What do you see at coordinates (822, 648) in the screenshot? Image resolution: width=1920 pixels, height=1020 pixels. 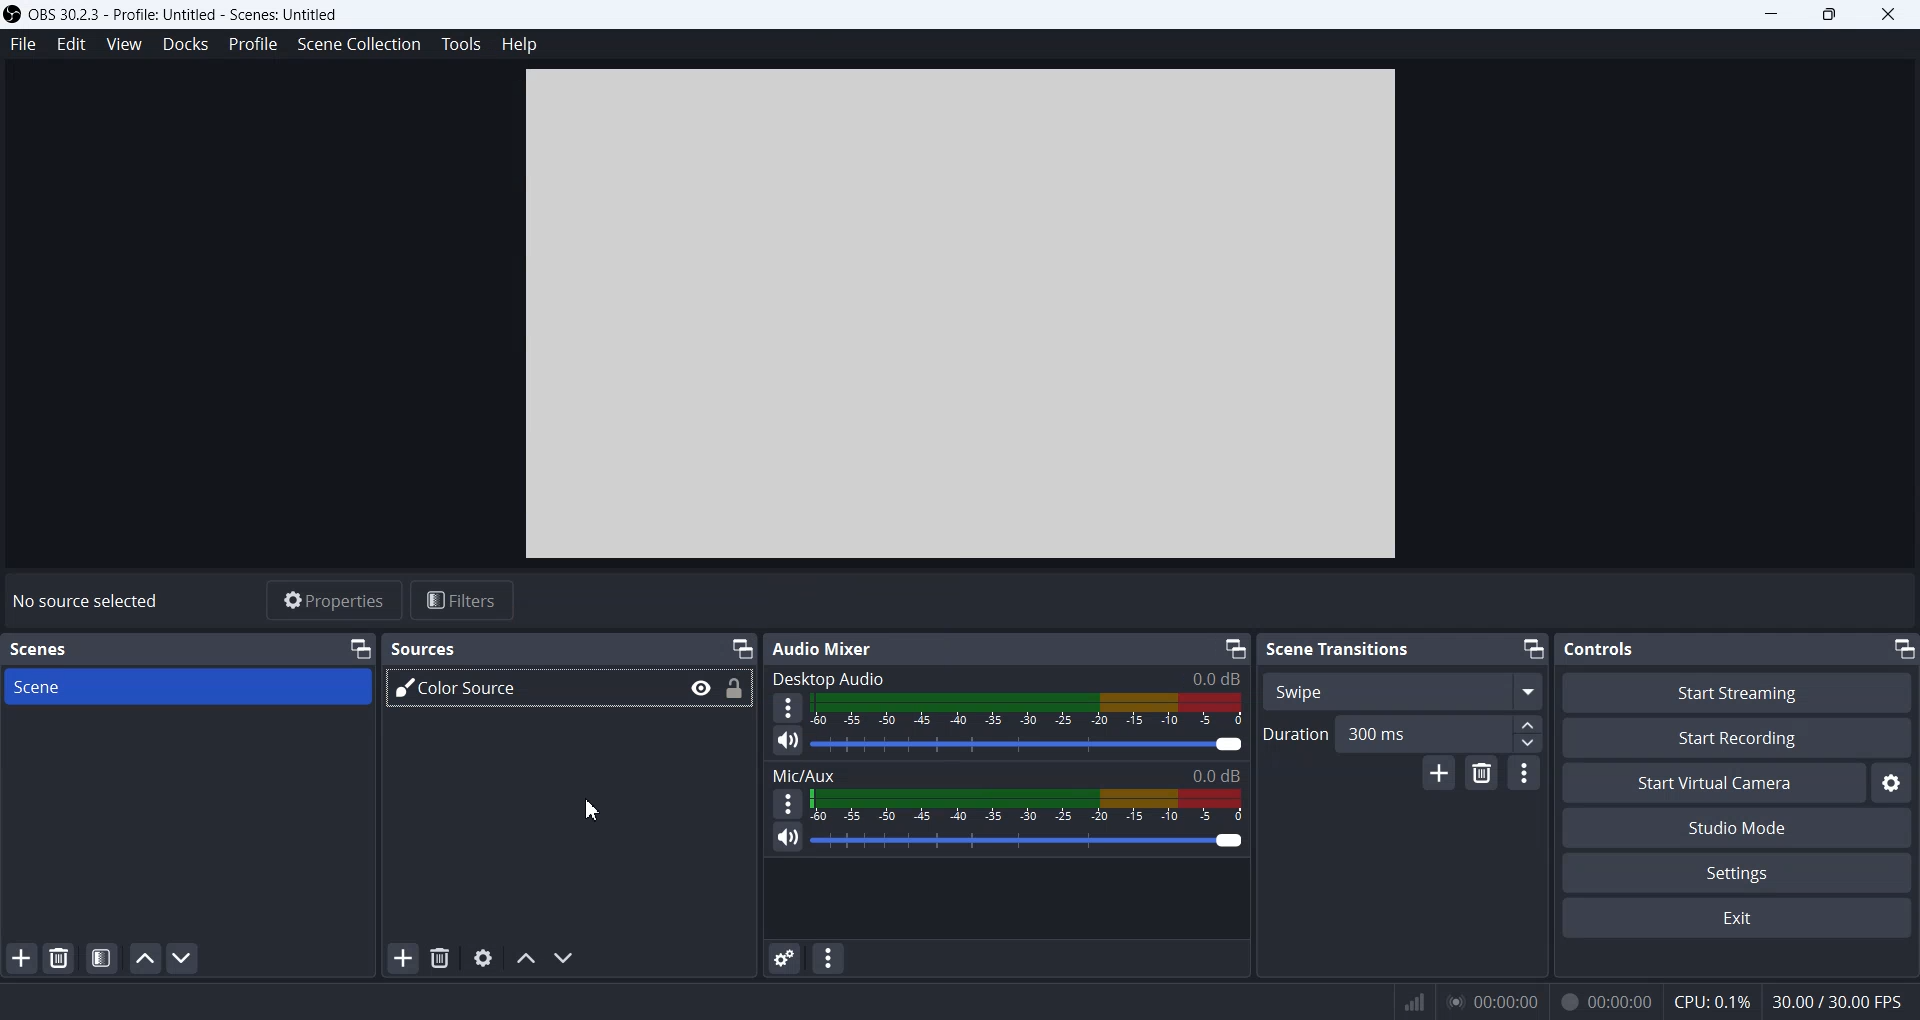 I see `Audio Mixer` at bounding box center [822, 648].